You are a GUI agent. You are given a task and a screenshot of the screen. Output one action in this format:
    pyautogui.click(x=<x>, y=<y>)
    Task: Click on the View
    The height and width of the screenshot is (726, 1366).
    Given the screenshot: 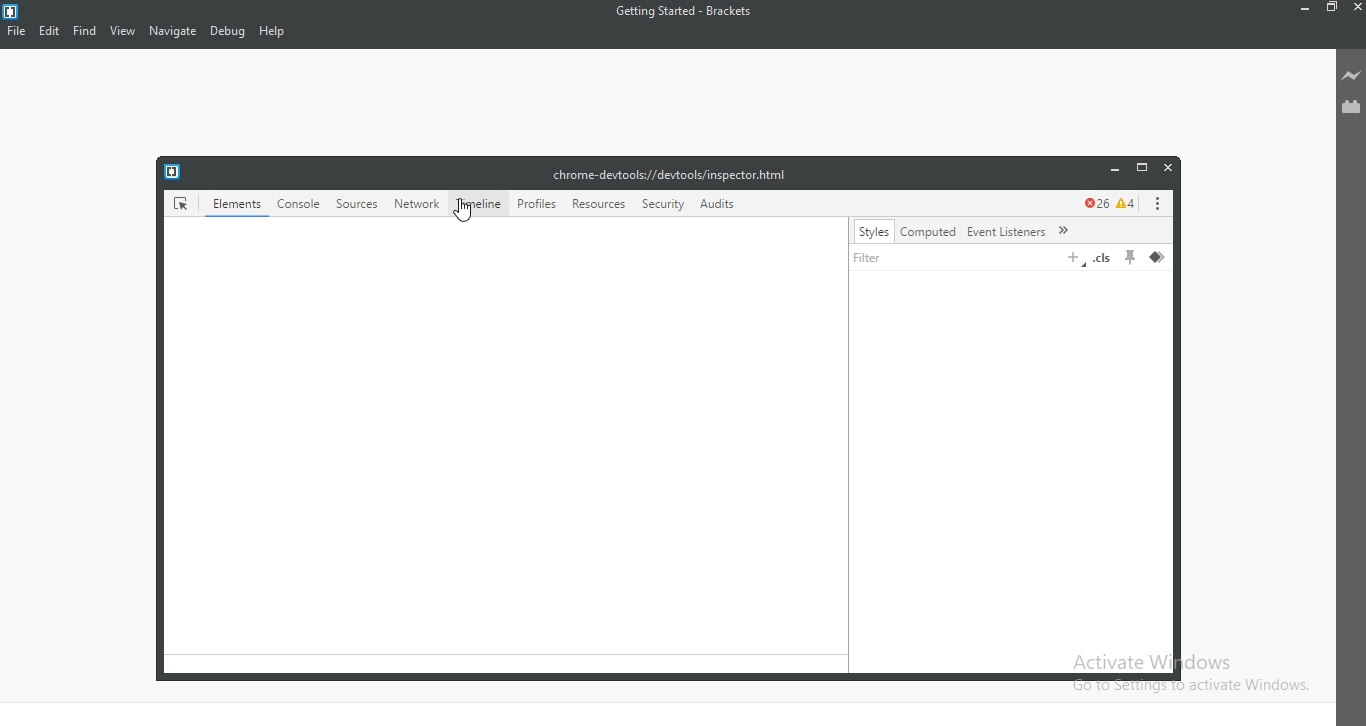 What is the action you would take?
    pyautogui.click(x=124, y=31)
    